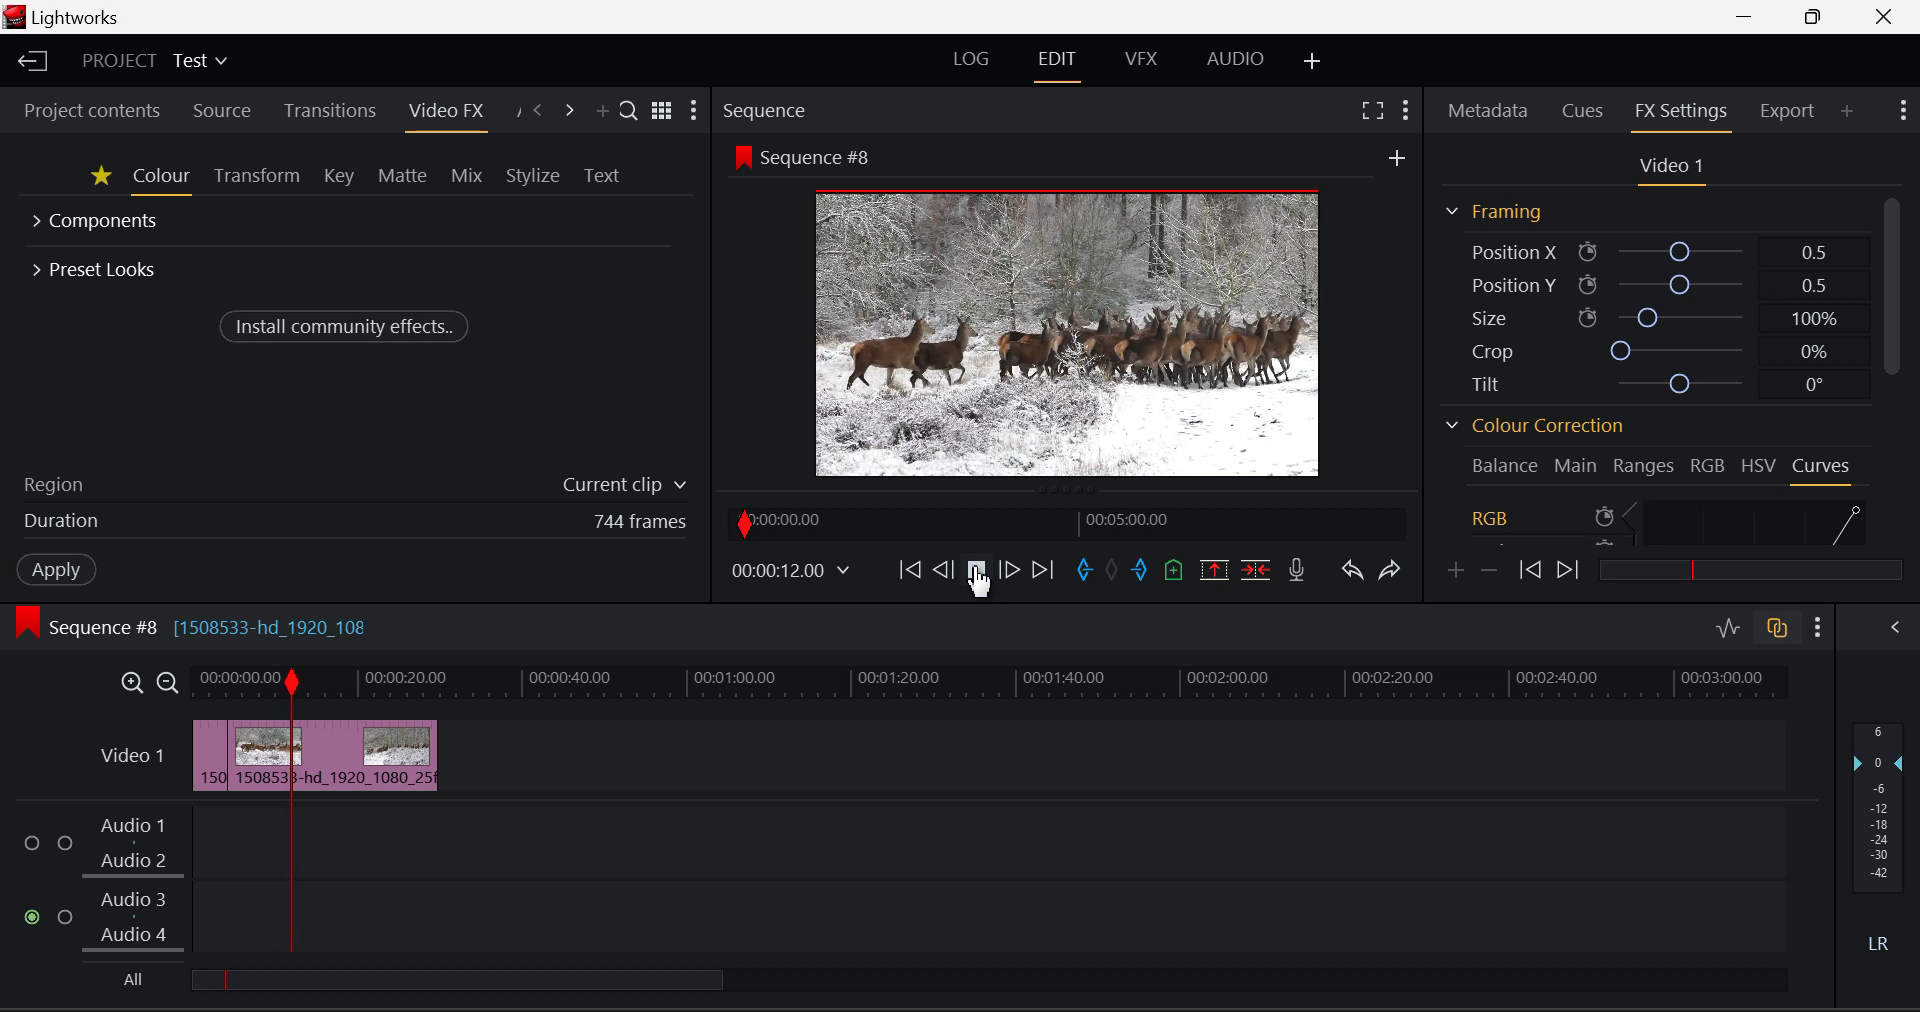  Describe the element at coordinates (162, 179) in the screenshot. I see `Colour` at that location.